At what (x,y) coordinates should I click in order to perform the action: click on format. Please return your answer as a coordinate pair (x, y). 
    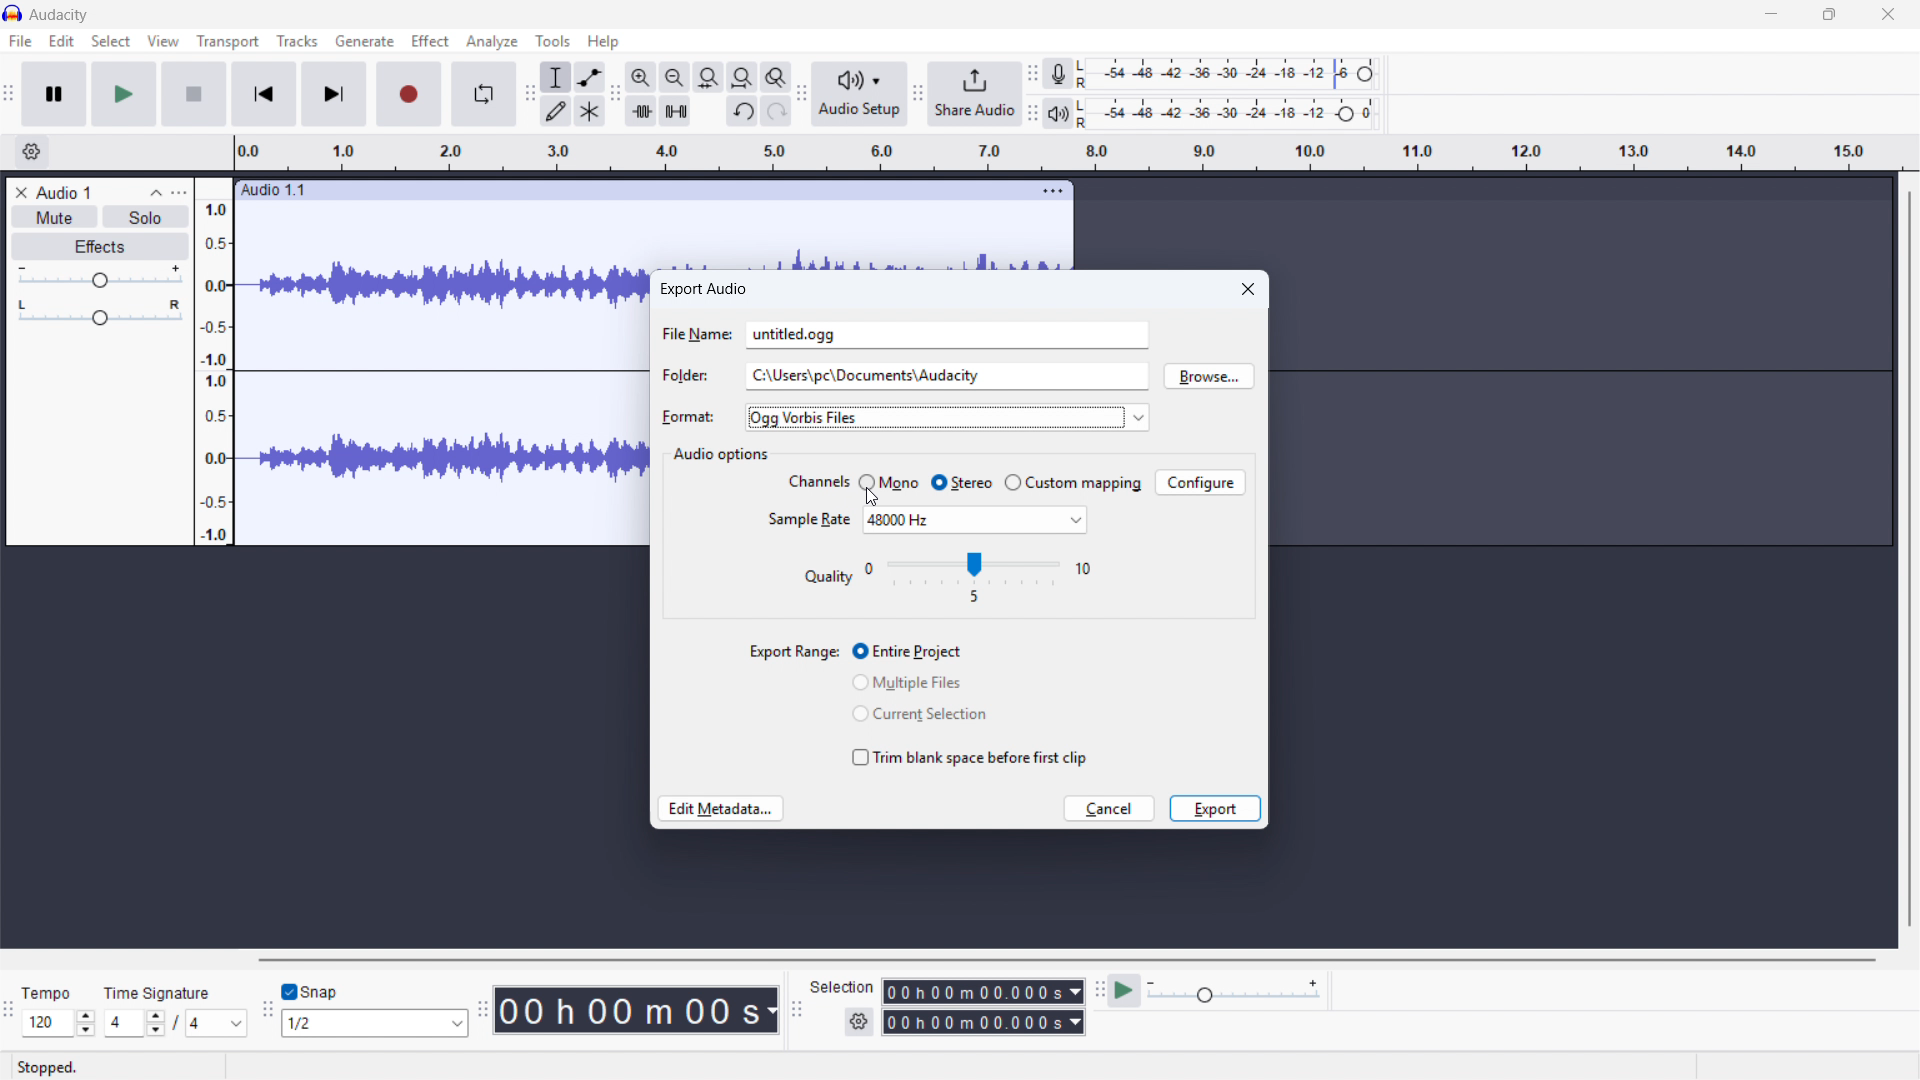
    Looking at the image, I should click on (685, 418).